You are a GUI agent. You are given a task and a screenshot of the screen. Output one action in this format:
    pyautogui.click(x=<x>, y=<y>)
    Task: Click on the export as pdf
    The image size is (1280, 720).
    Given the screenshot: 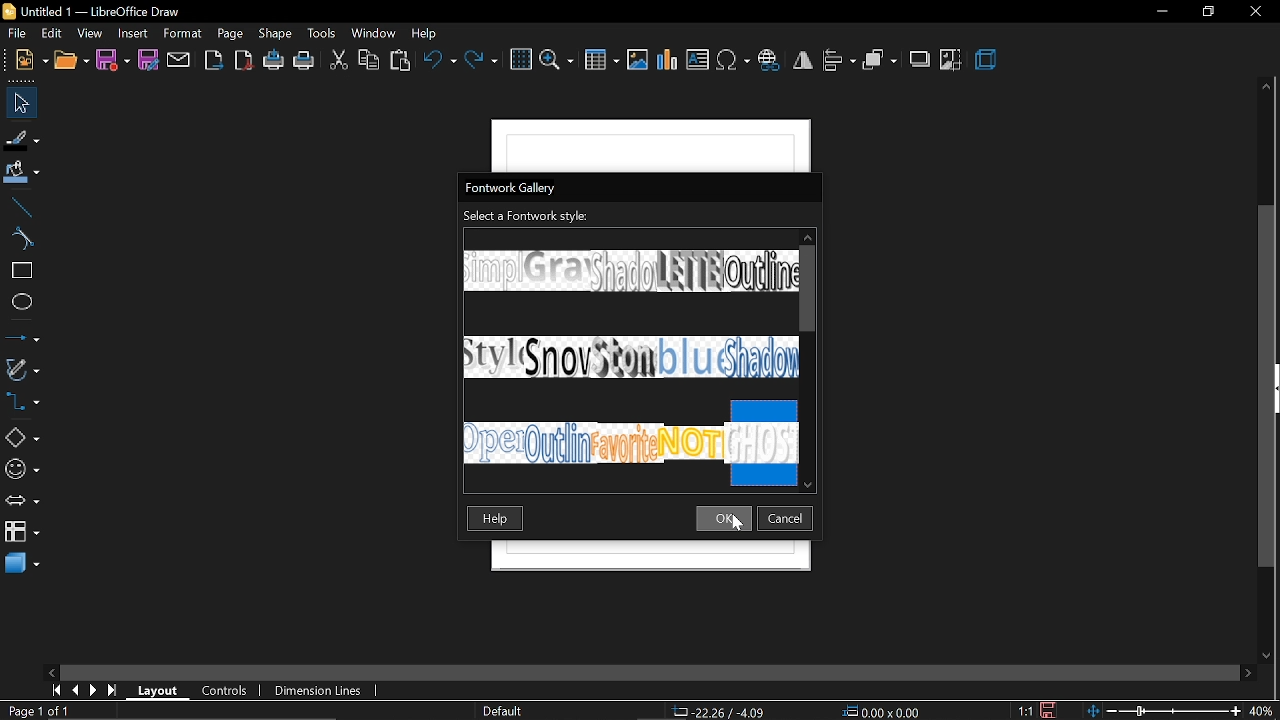 What is the action you would take?
    pyautogui.click(x=244, y=61)
    